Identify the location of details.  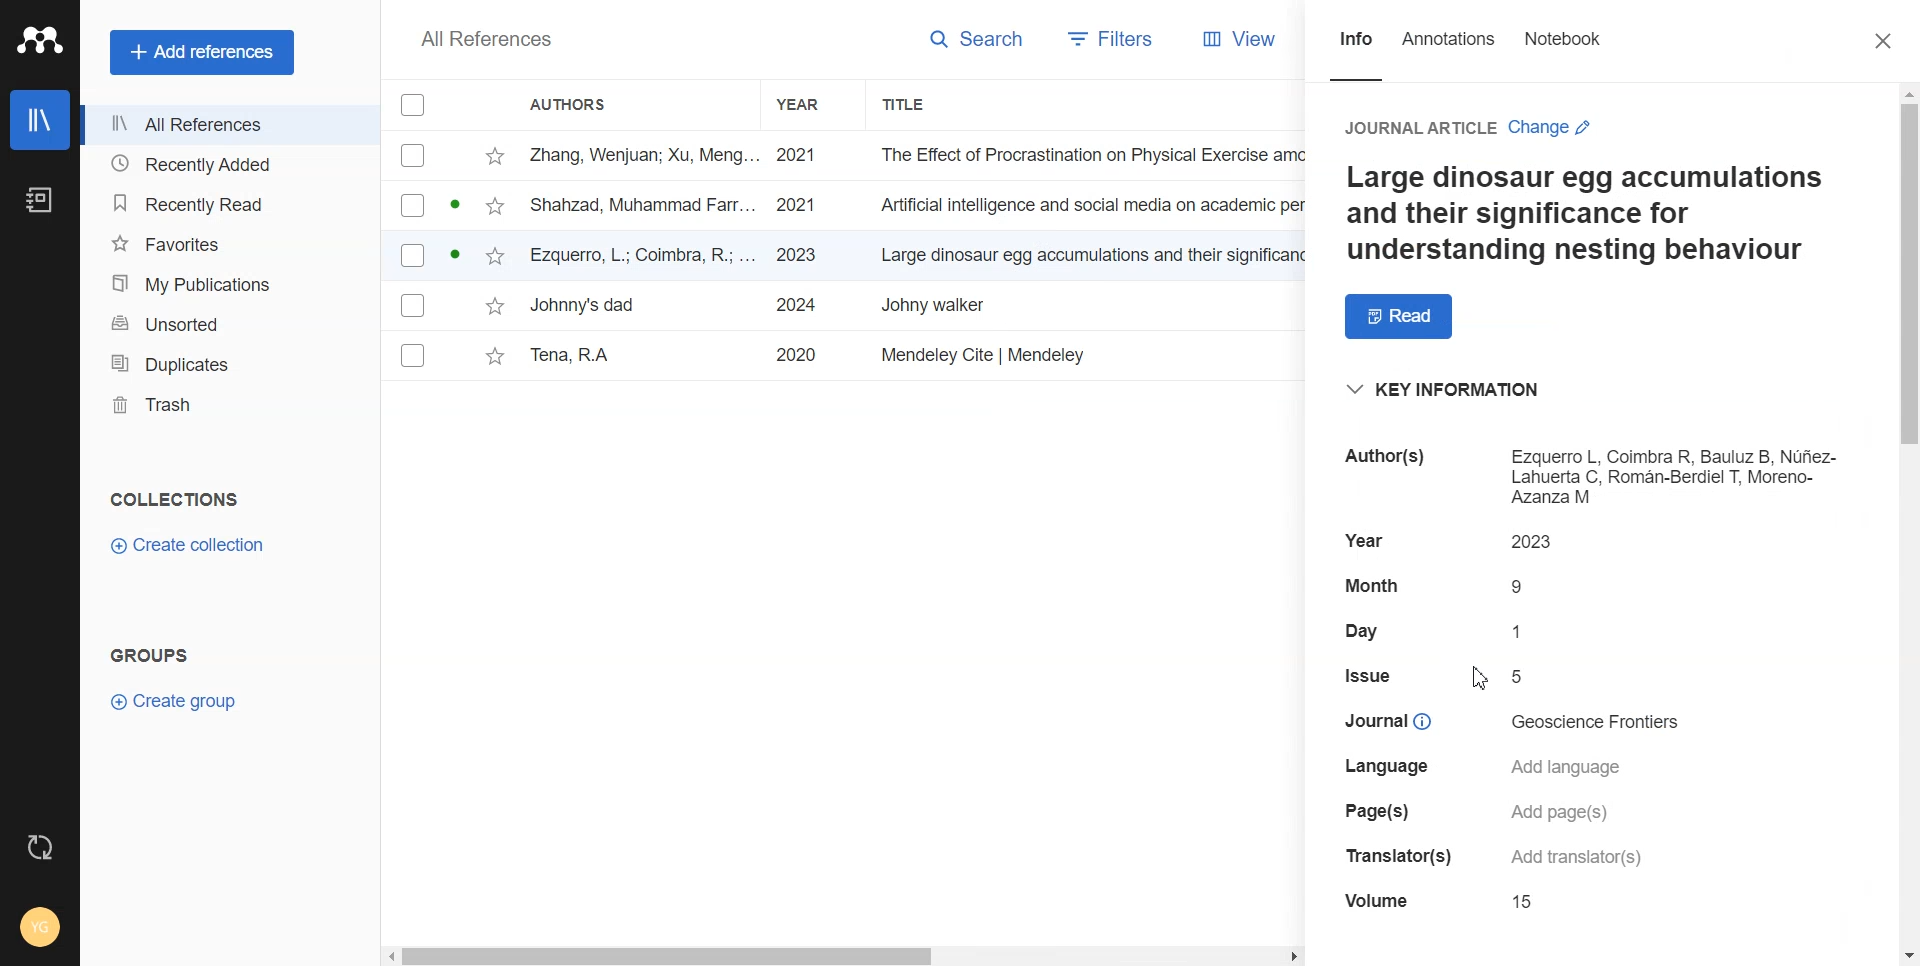
(1521, 677).